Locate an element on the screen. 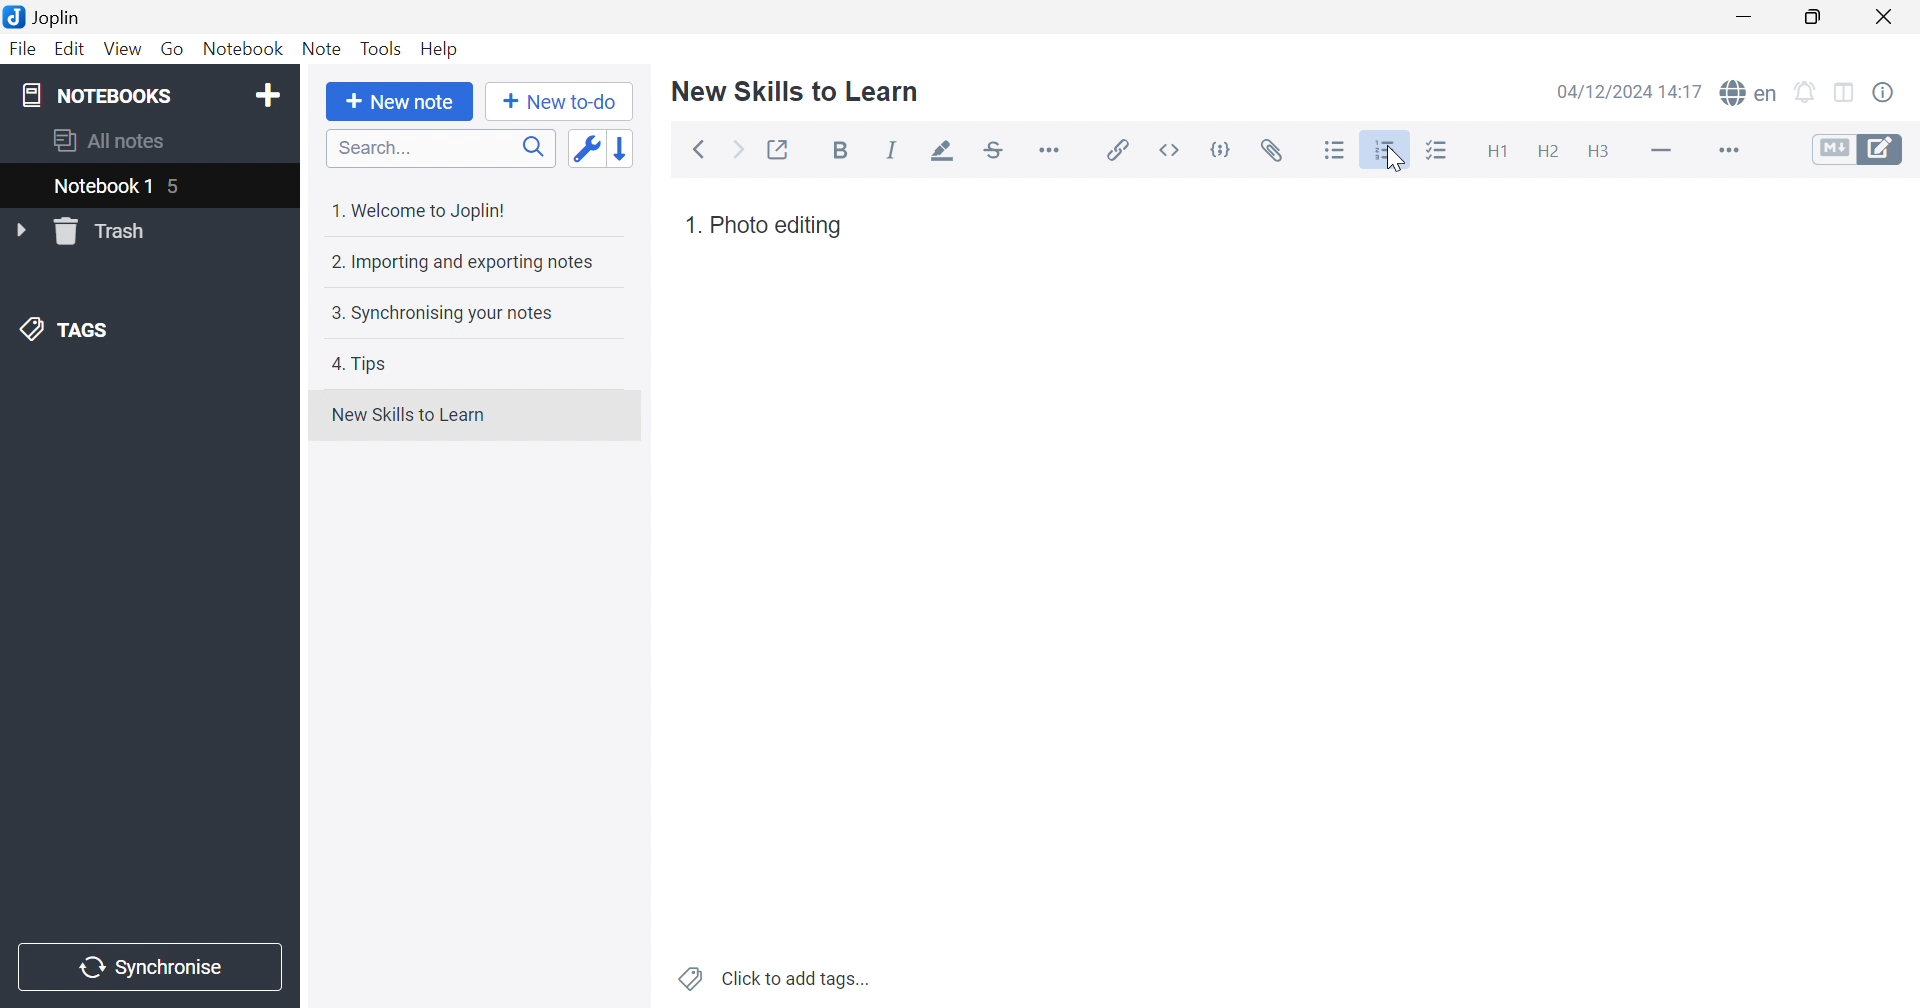  Italic is located at coordinates (892, 150).